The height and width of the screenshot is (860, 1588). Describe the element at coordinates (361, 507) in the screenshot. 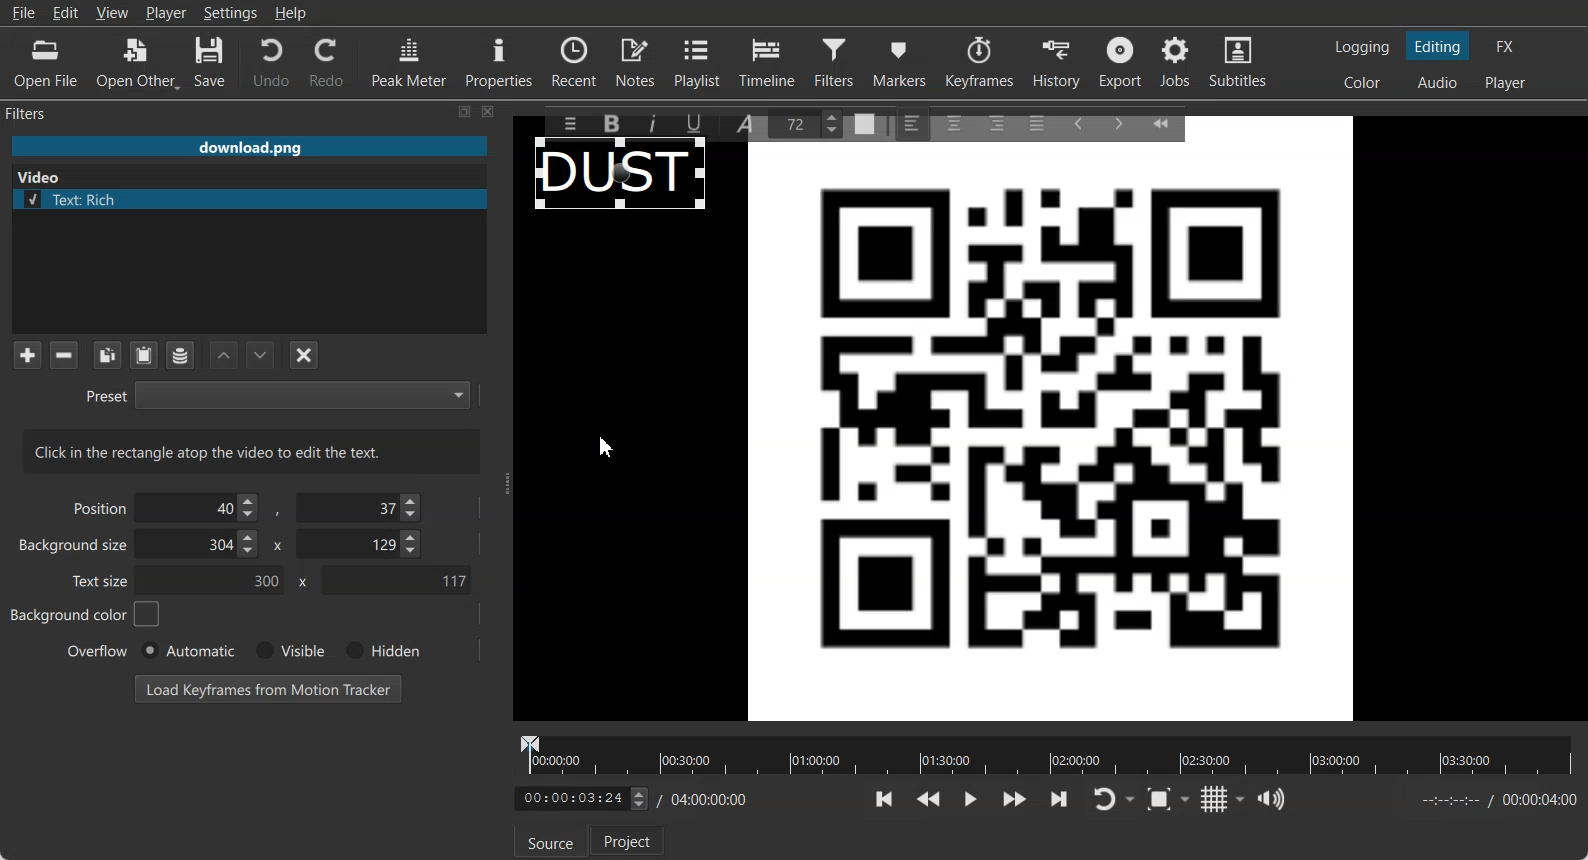

I see `Position Y- Coordinate` at that location.